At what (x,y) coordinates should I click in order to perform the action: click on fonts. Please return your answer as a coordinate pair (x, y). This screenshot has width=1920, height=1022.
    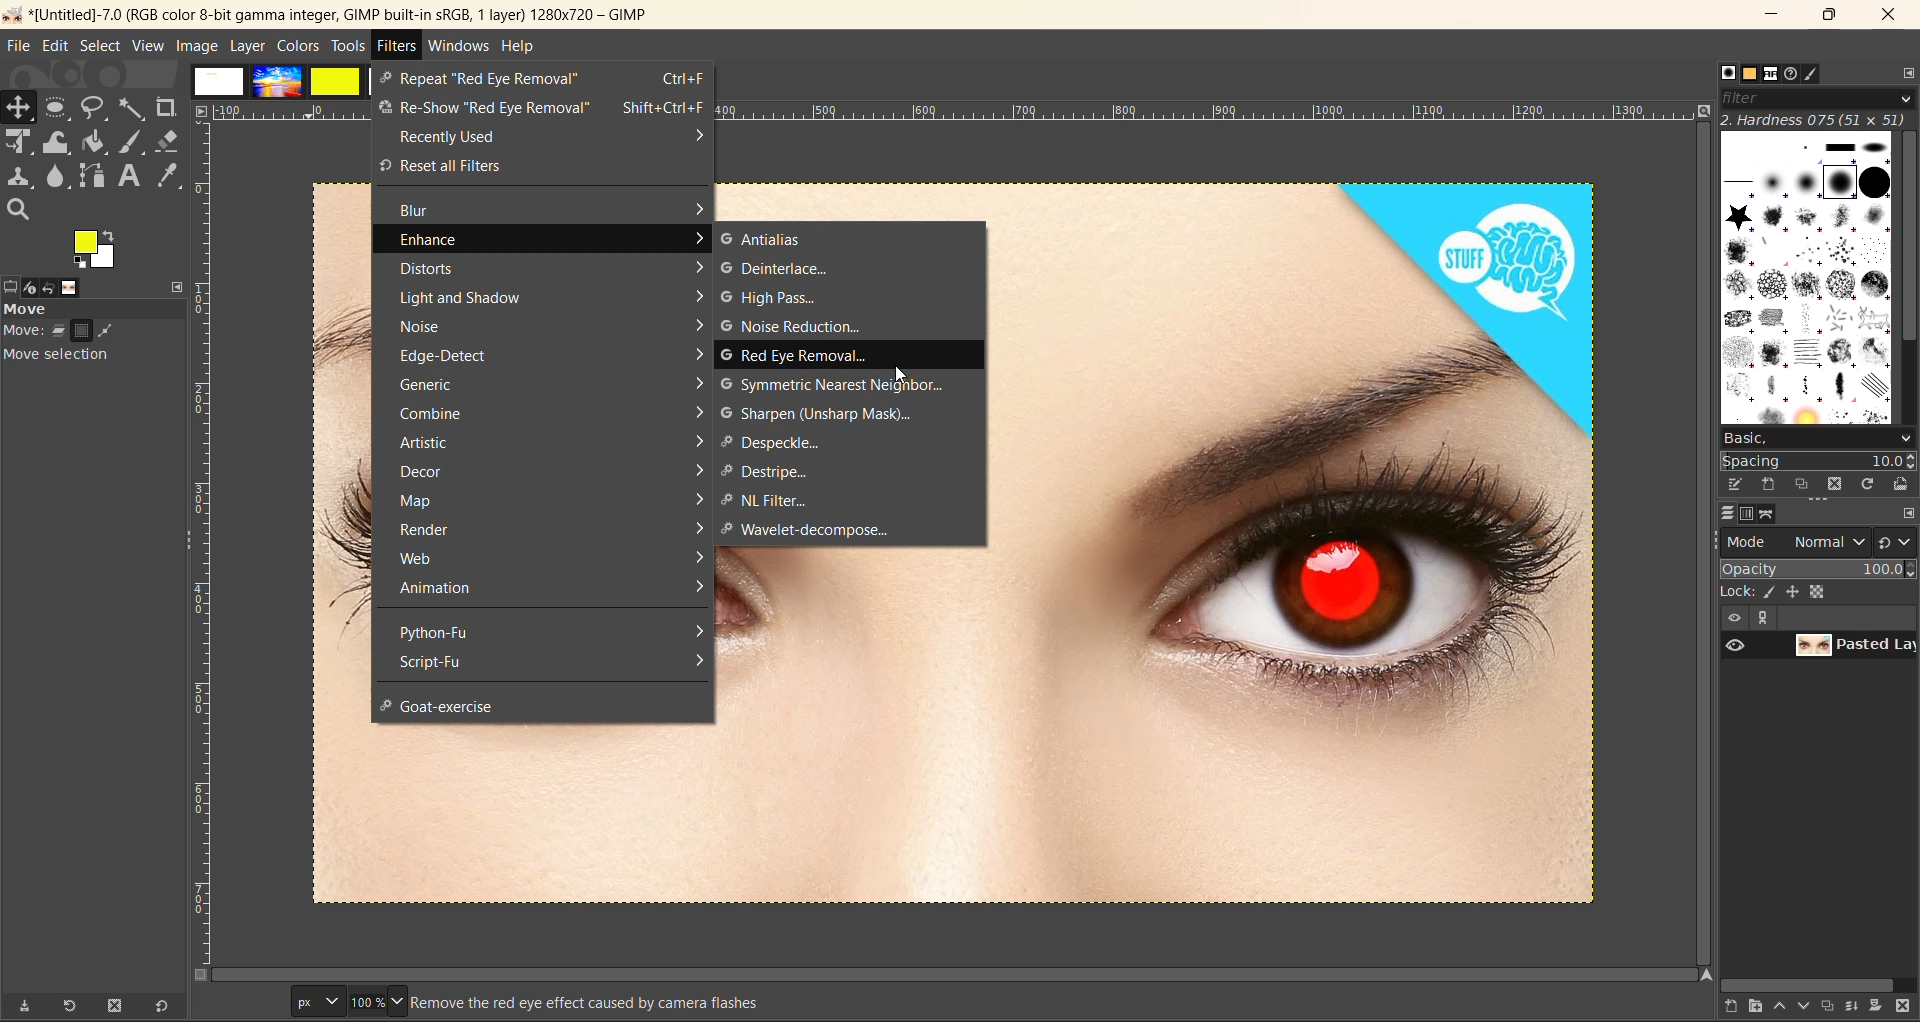
    Looking at the image, I should click on (1767, 74).